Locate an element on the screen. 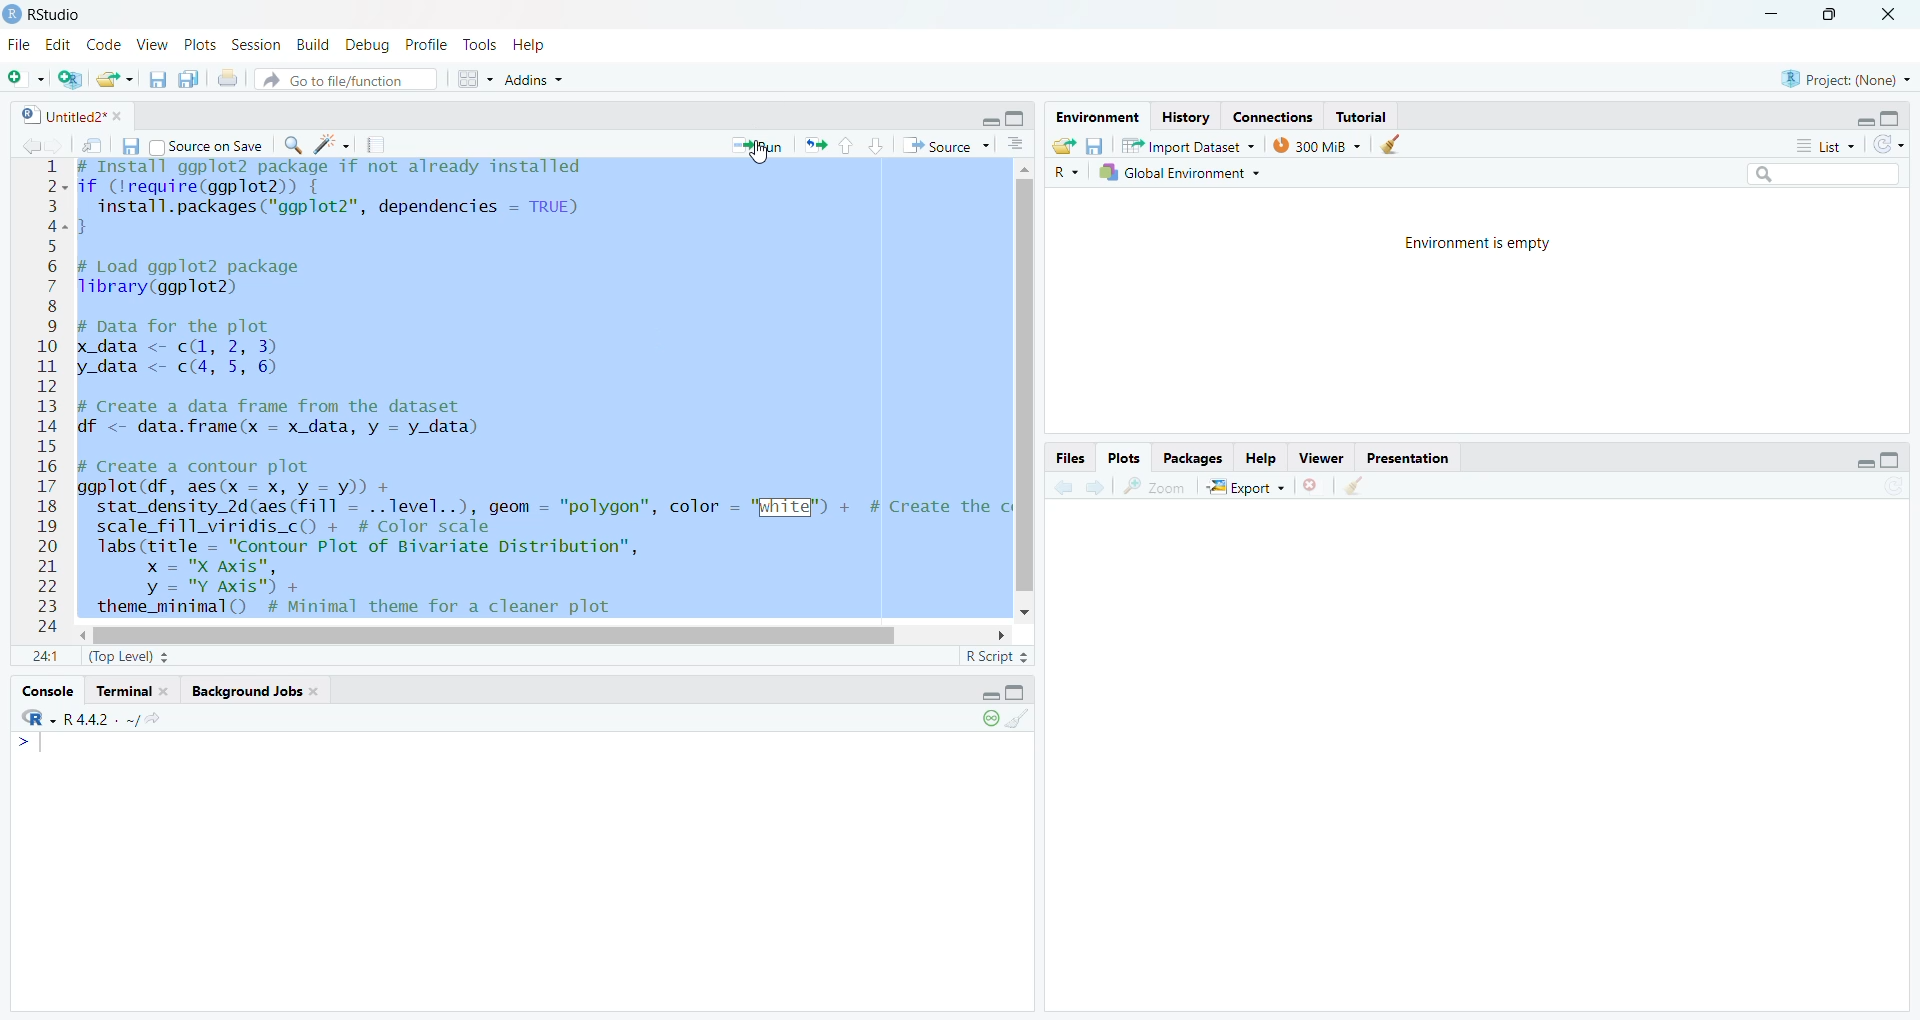 Image resolution: width=1920 pixels, height=1020 pixels.  Viewer is located at coordinates (1323, 458).